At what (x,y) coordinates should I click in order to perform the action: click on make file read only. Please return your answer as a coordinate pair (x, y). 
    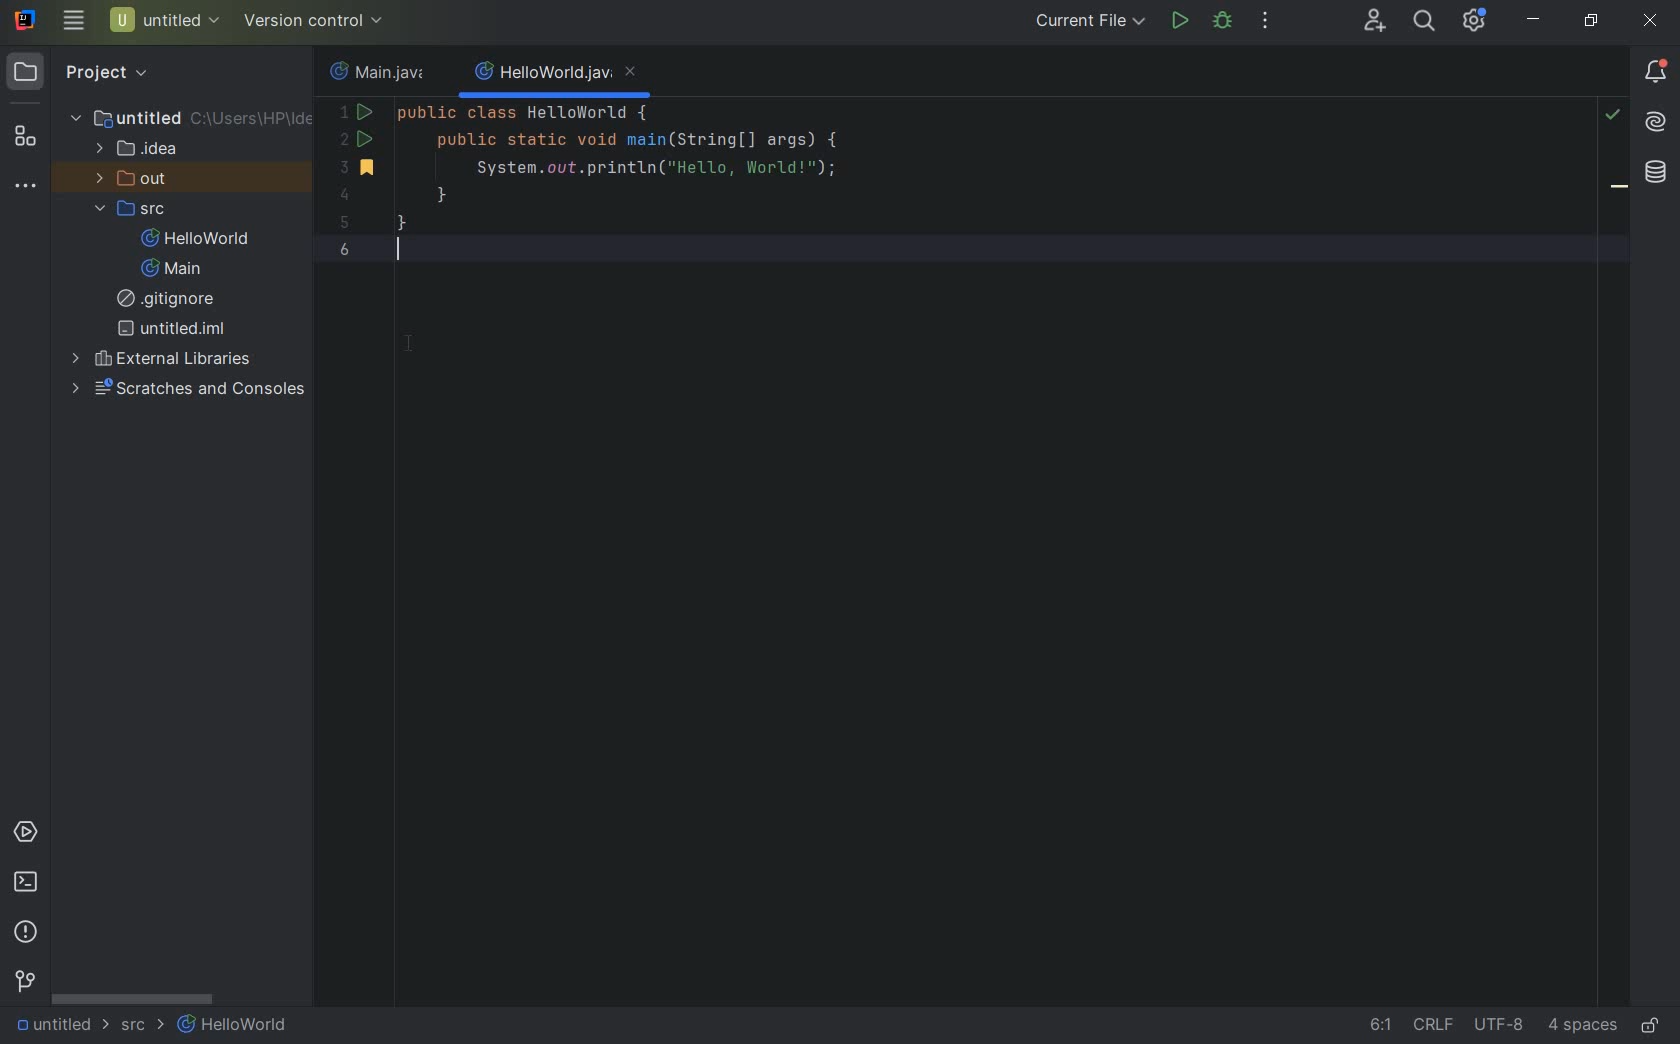
    Looking at the image, I should click on (1653, 1025).